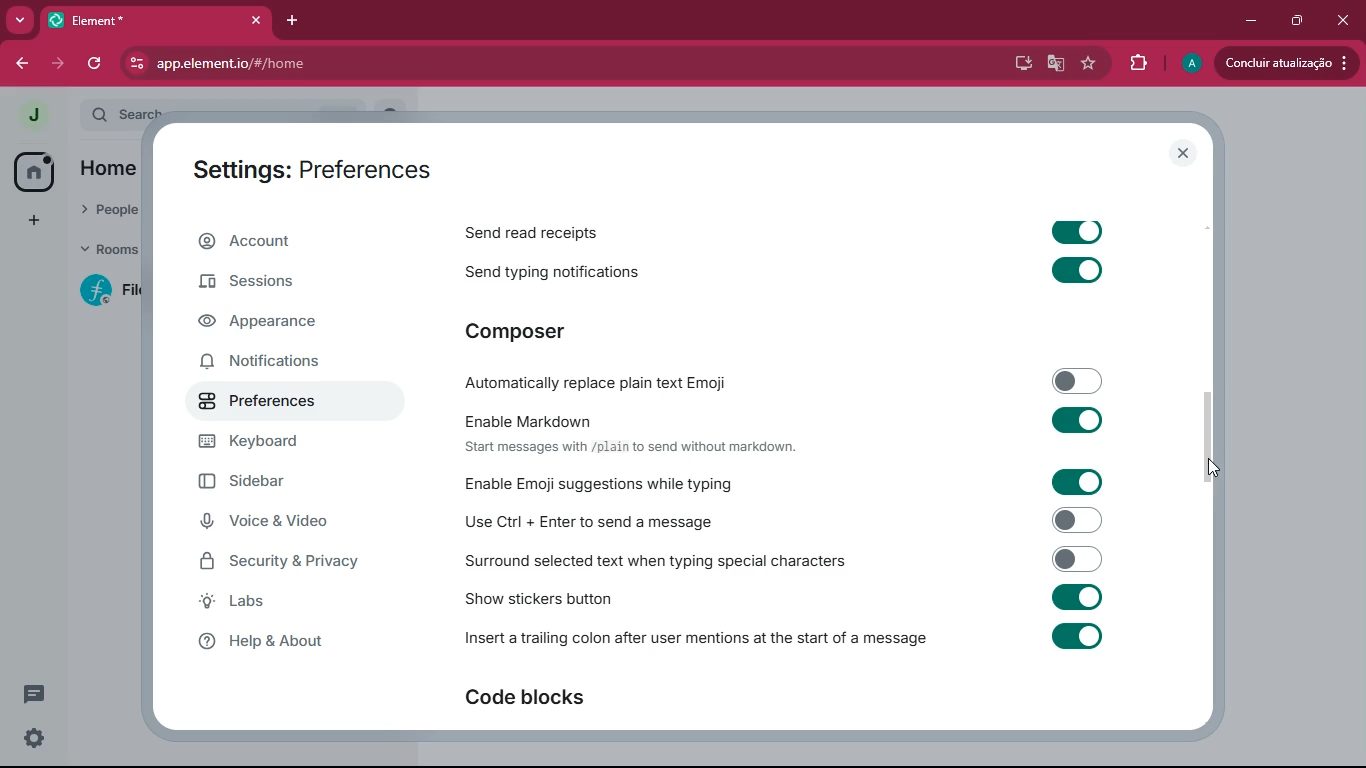 The height and width of the screenshot is (768, 1366). I want to click on back, so click(23, 63).